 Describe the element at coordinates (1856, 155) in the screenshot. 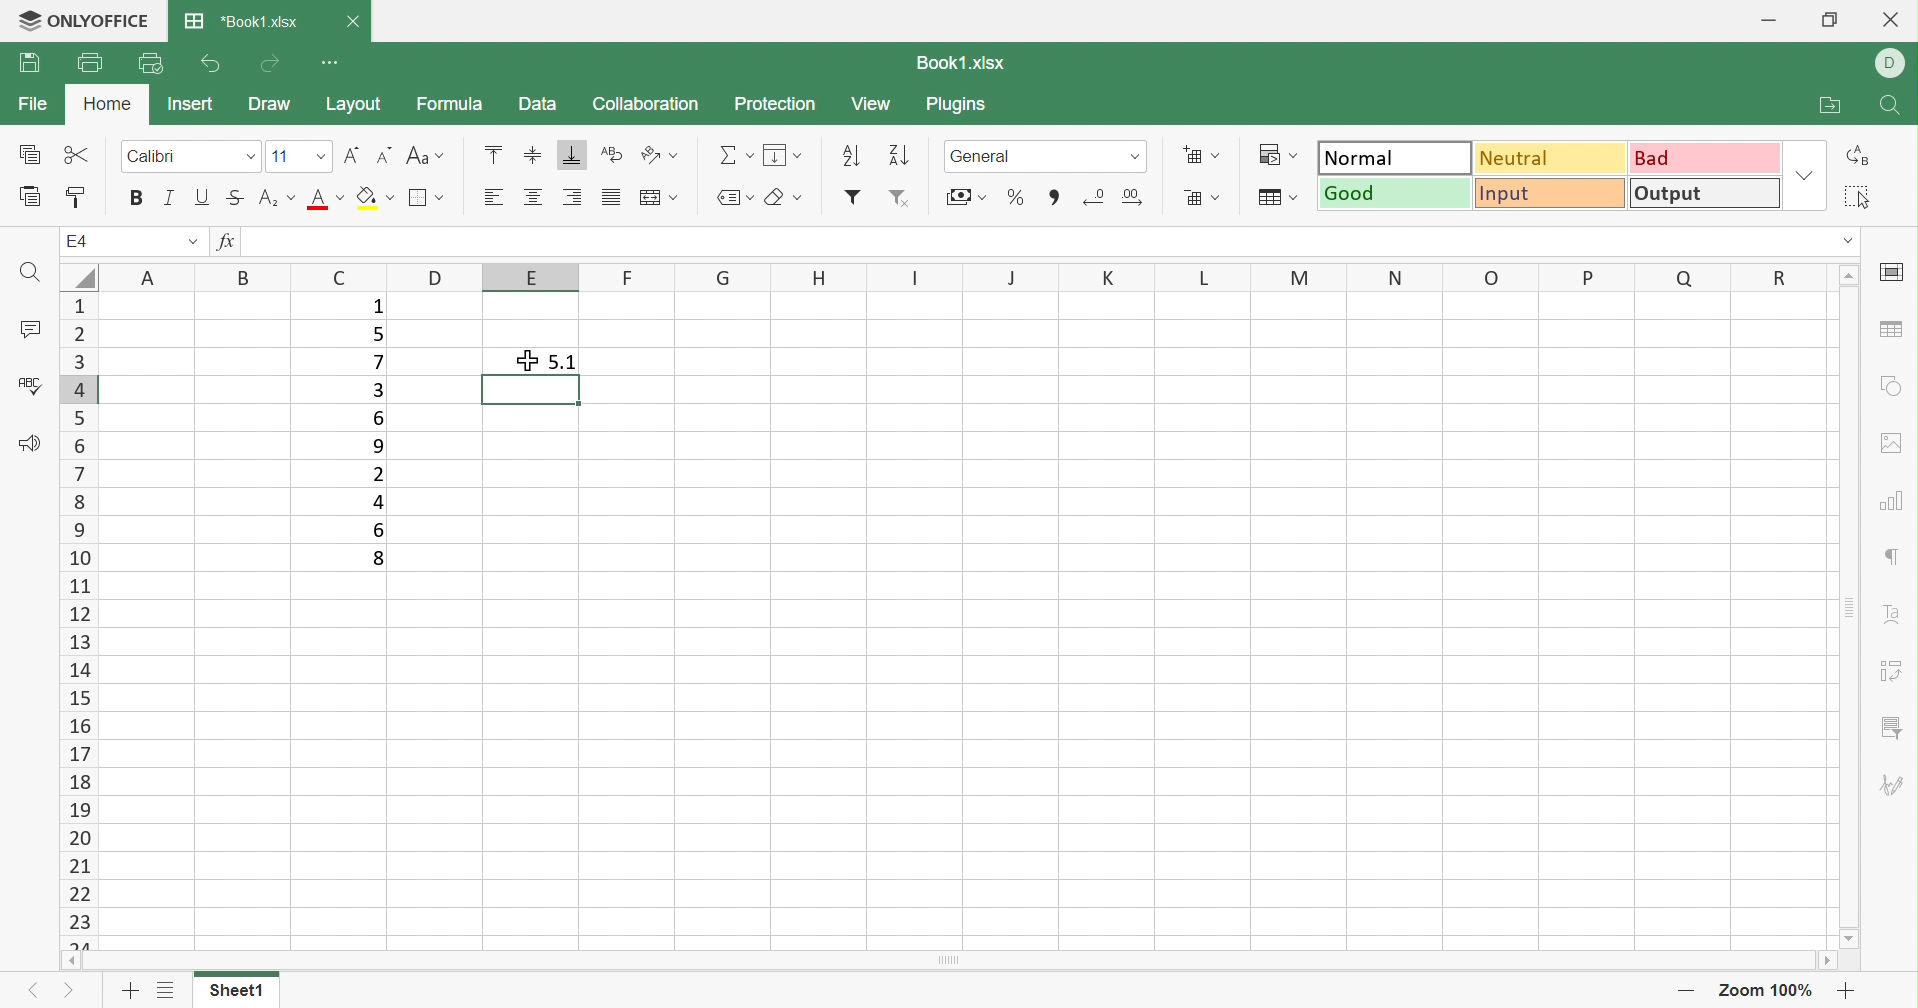

I see `Replace` at that location.